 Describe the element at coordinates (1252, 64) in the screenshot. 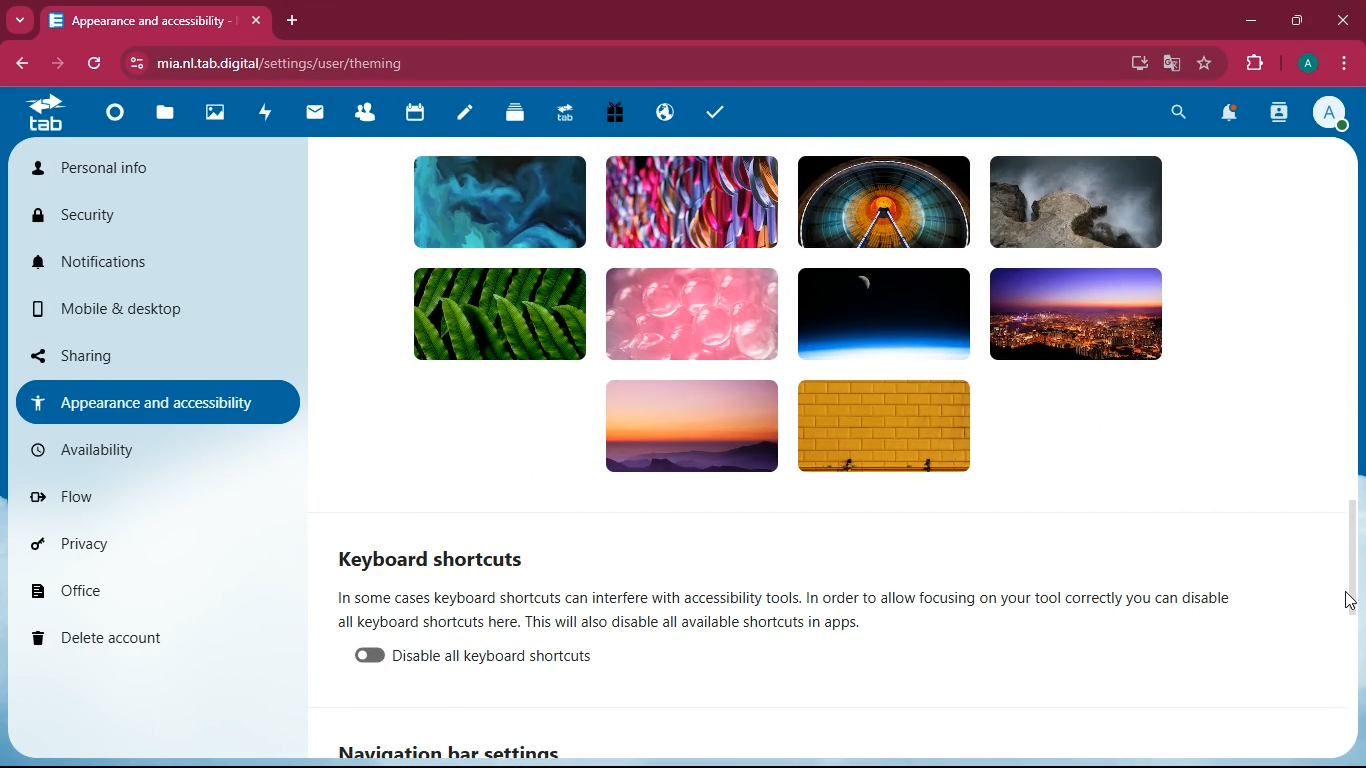

I see `extension` at that location.